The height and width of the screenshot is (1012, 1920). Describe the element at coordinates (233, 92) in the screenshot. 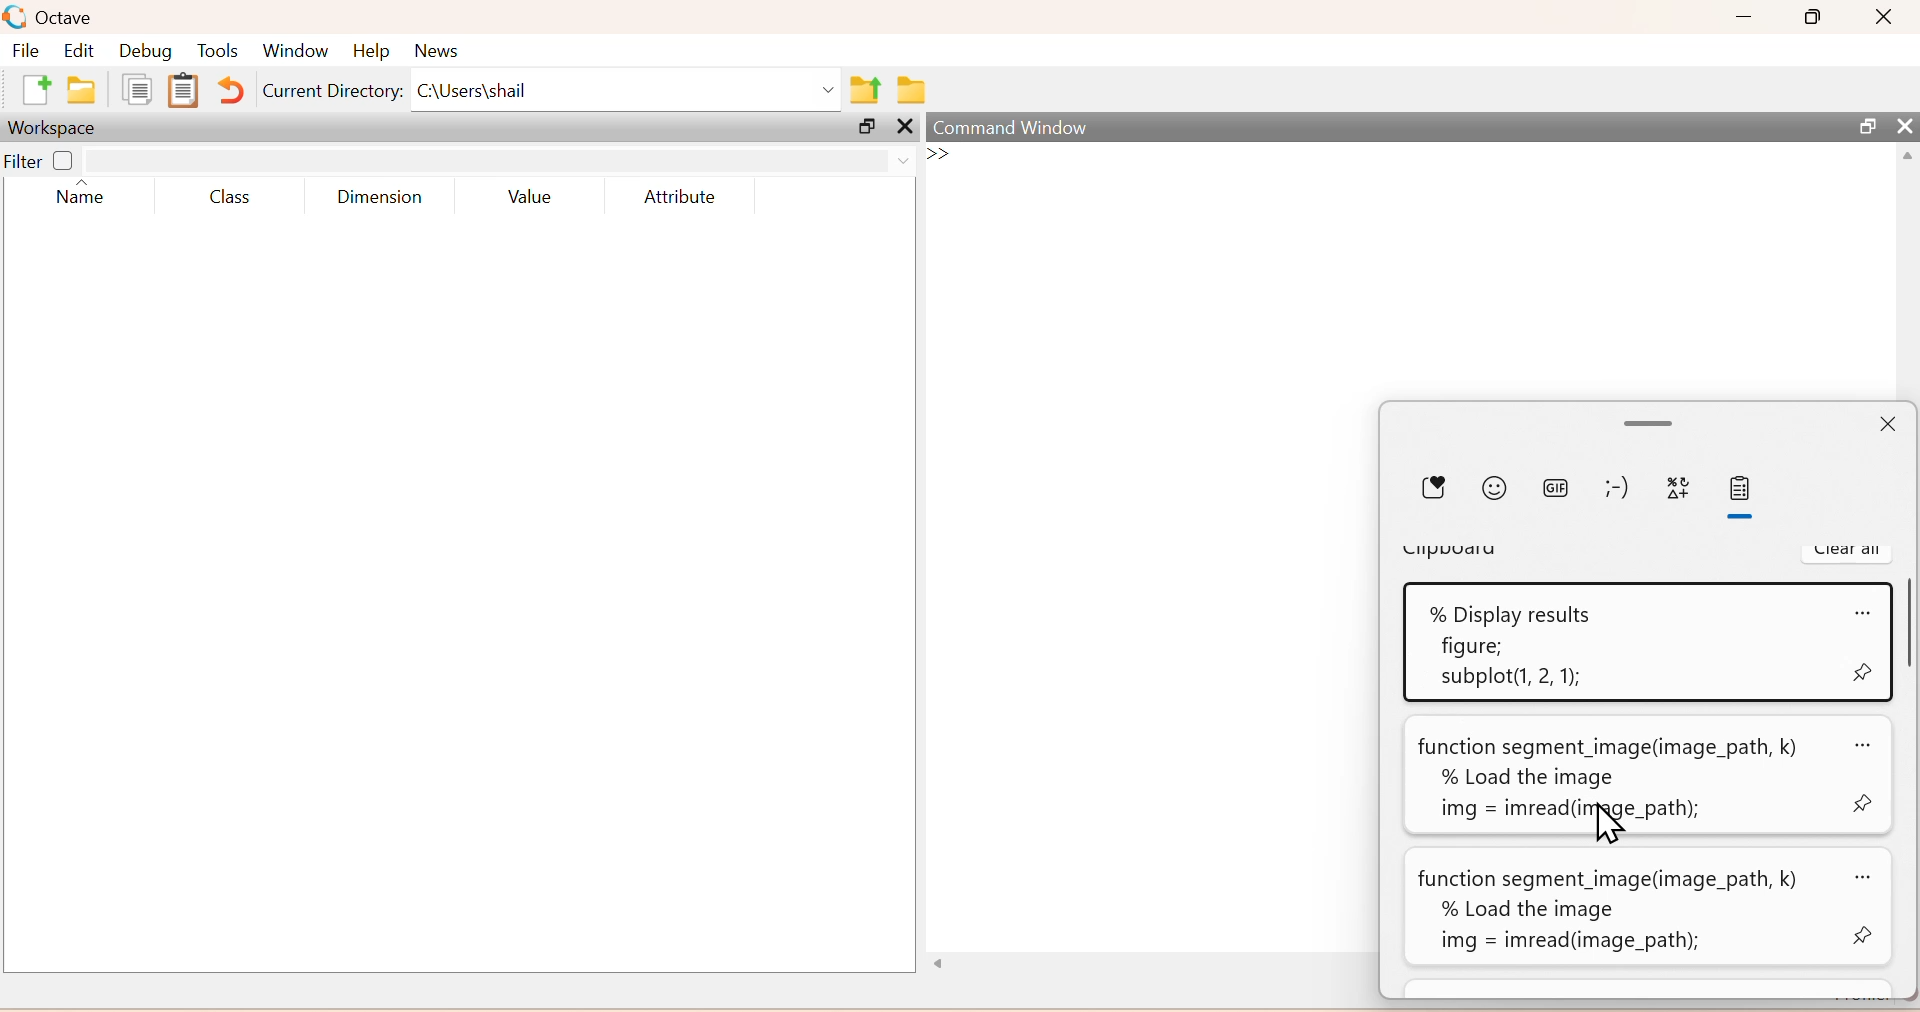

I see `Undo` at that location.